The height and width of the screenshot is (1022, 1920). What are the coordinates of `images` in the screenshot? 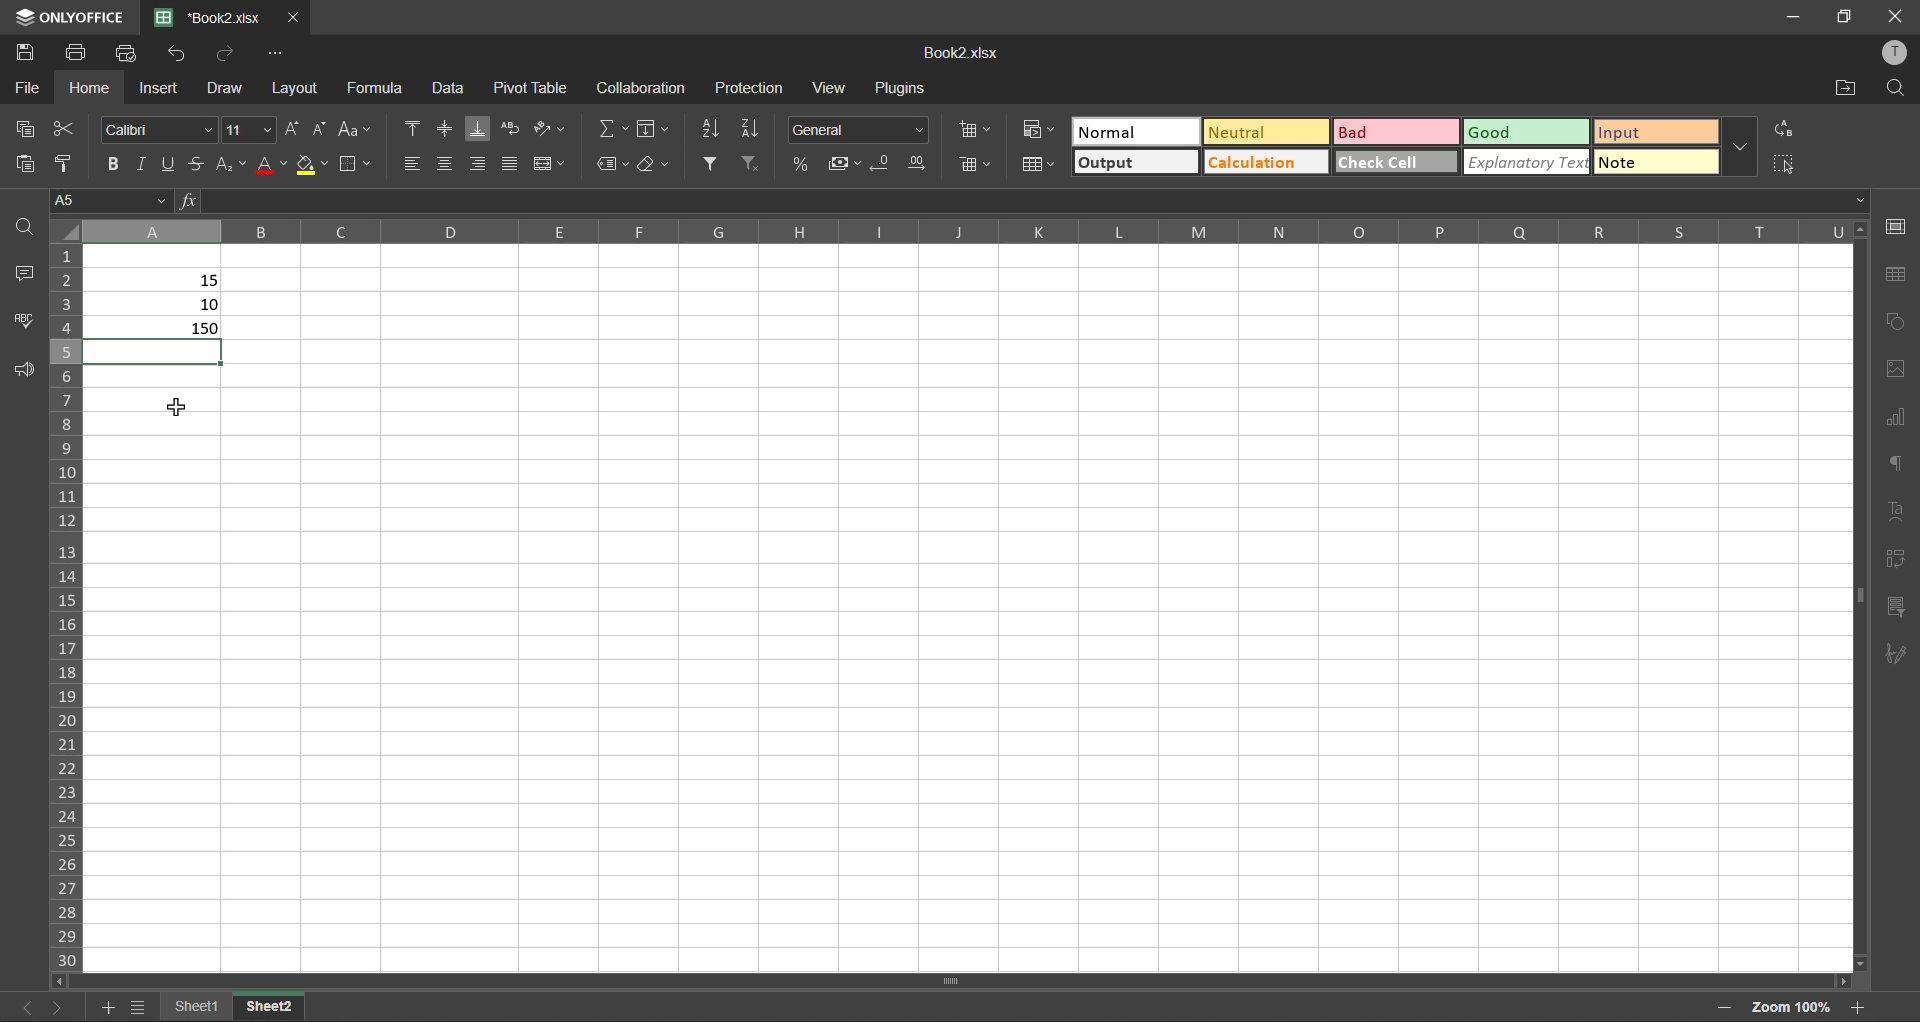 It's located at (1896, 369).